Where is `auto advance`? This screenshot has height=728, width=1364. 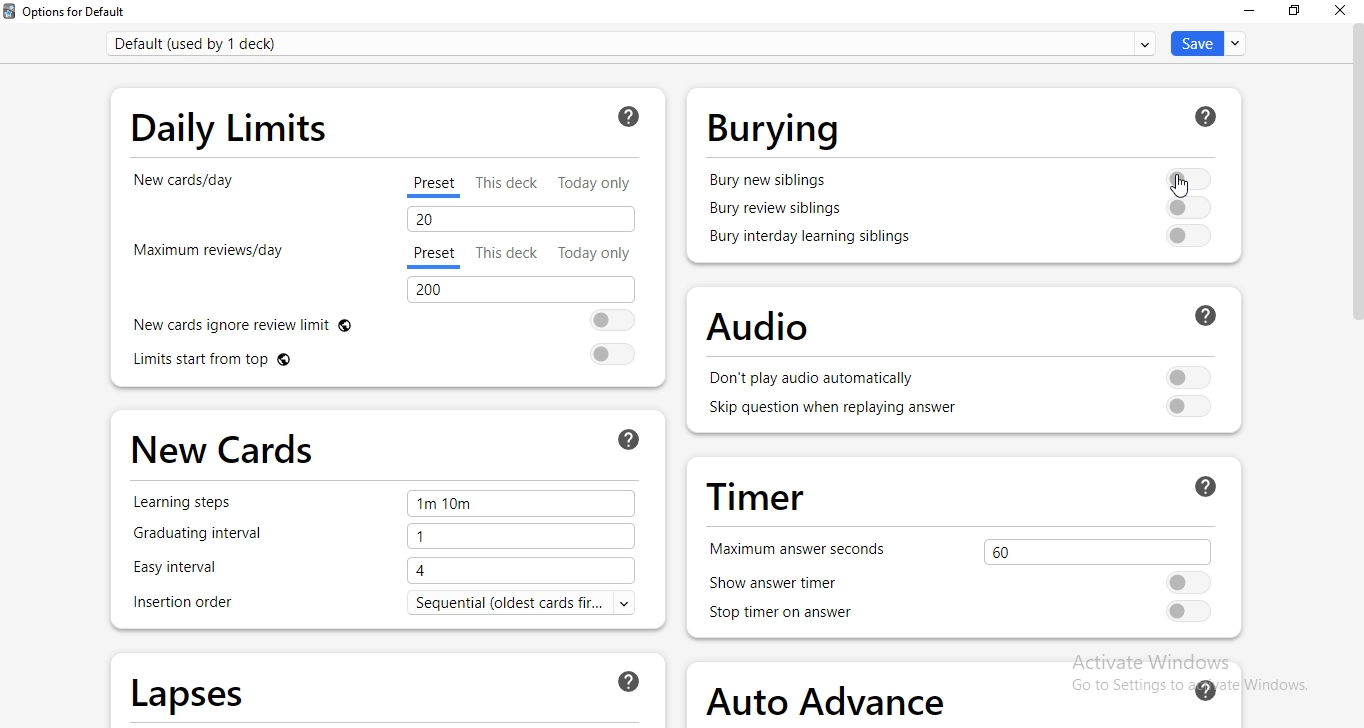
auto advance is located at coordinates (831, 694).